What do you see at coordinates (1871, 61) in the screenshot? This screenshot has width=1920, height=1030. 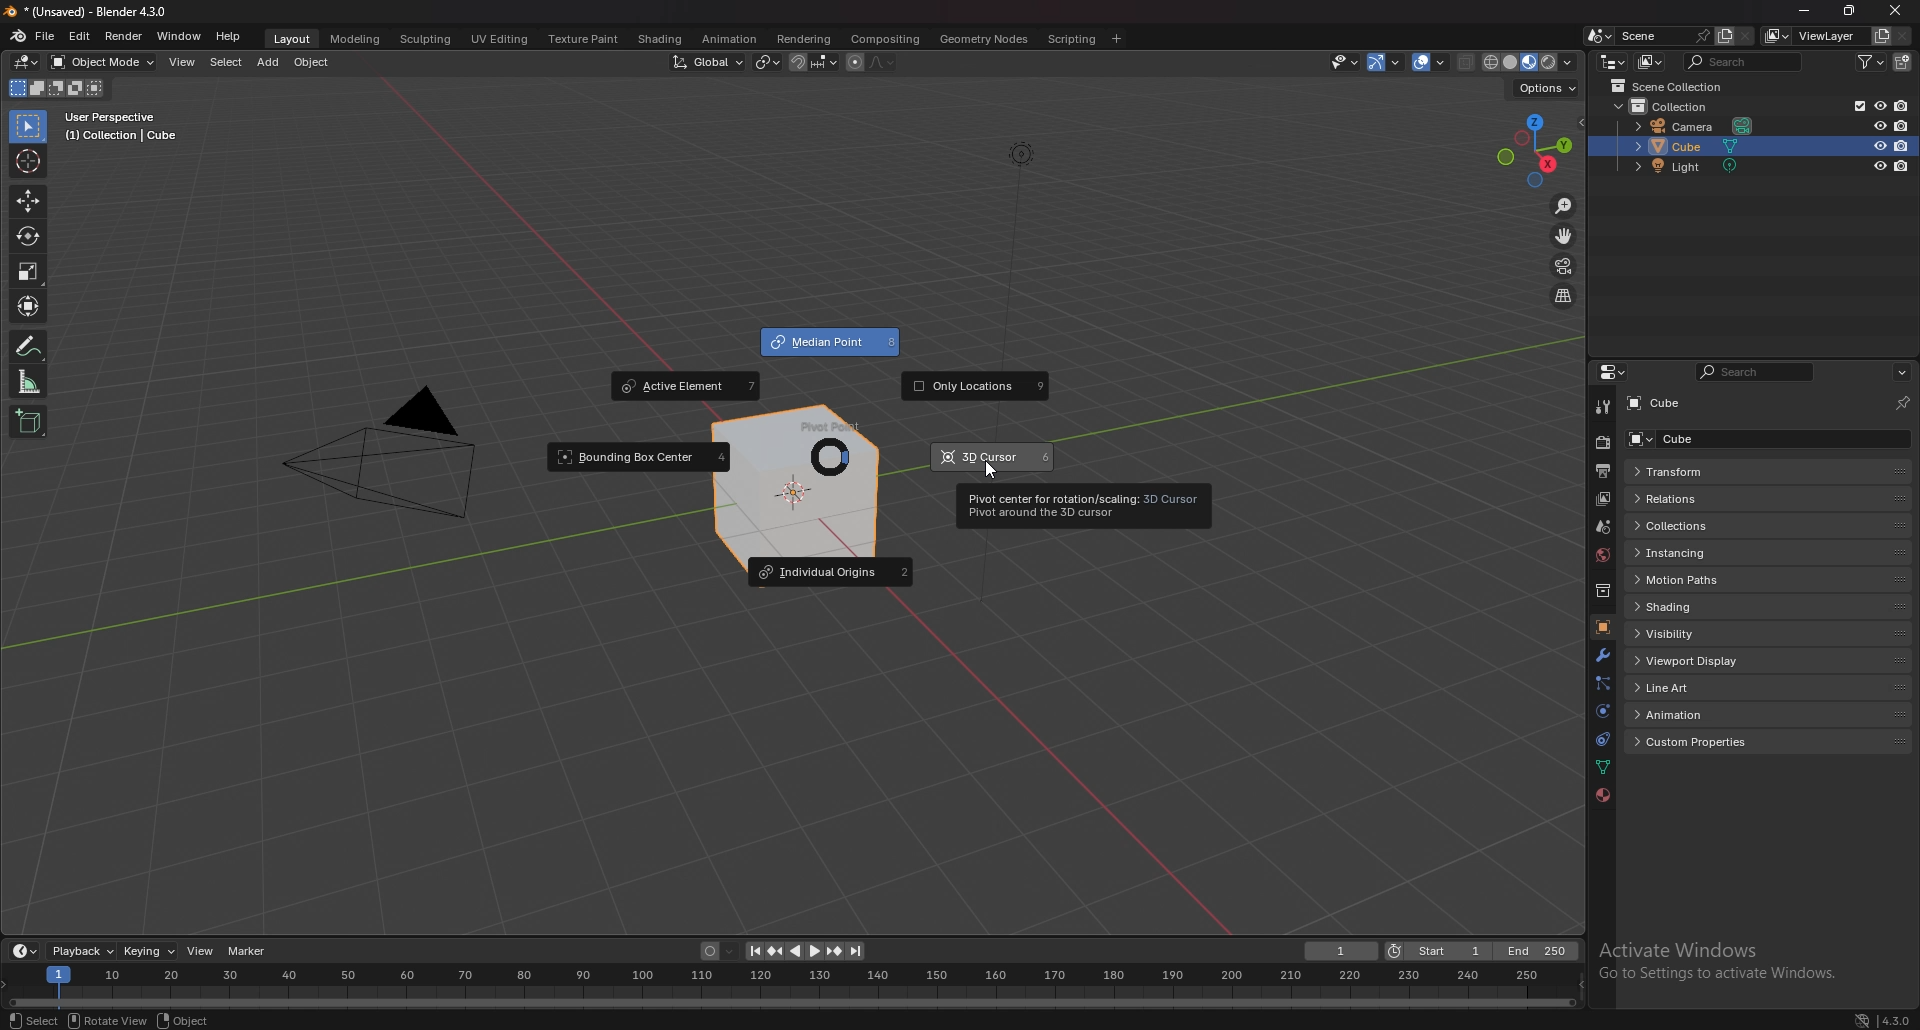 I see `filter` at bounding box center [1871, 61].